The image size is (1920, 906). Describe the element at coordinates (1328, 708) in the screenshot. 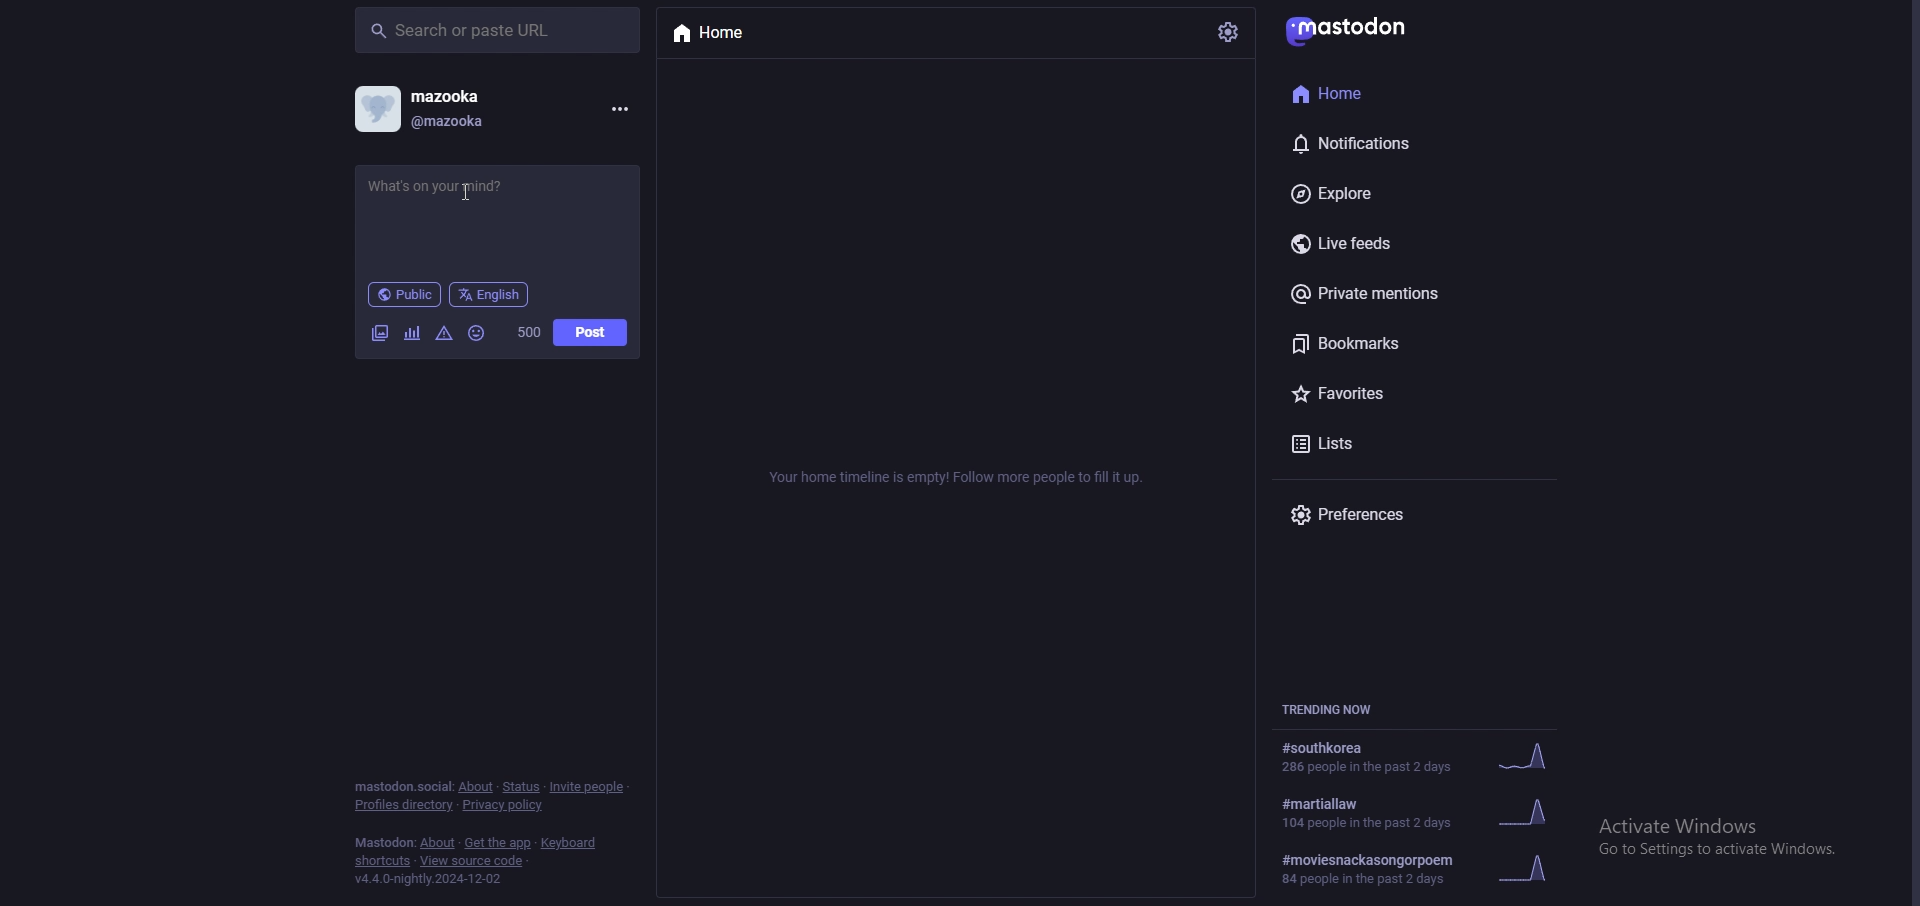

I see `trending now` at that location.